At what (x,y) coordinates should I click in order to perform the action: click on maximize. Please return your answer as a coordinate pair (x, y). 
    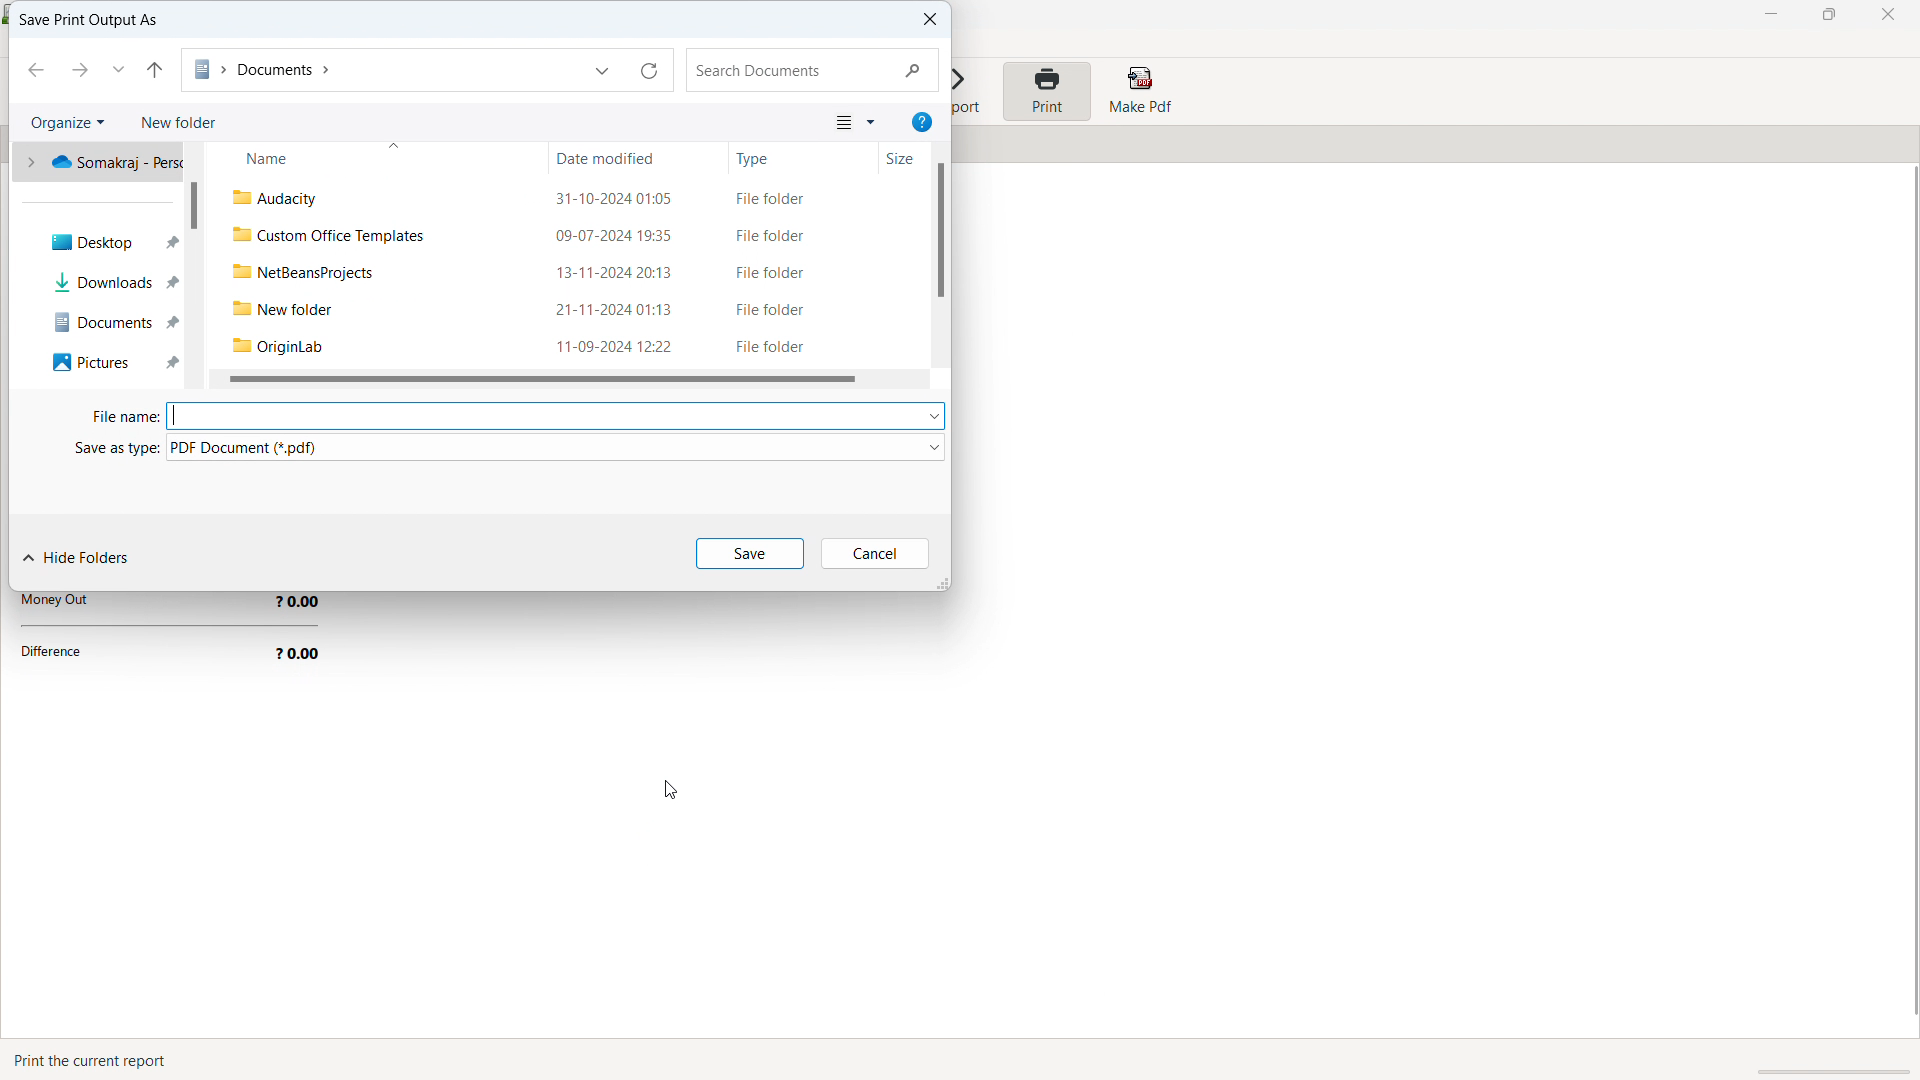
    Looking at the image, I should click on (1828, 15).